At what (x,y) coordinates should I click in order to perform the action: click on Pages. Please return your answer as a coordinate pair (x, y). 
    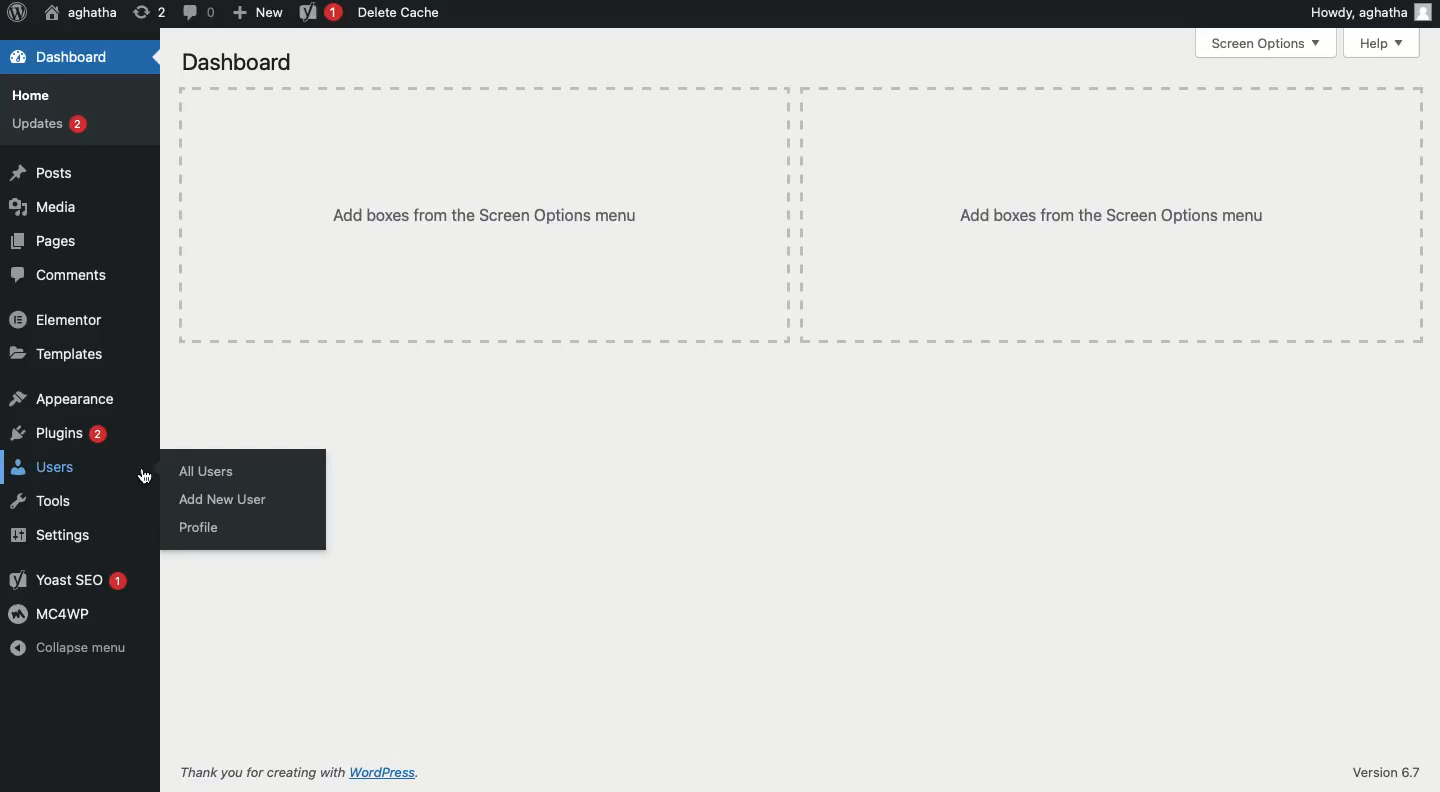
    Looking at the image, I should click on (41, 242).